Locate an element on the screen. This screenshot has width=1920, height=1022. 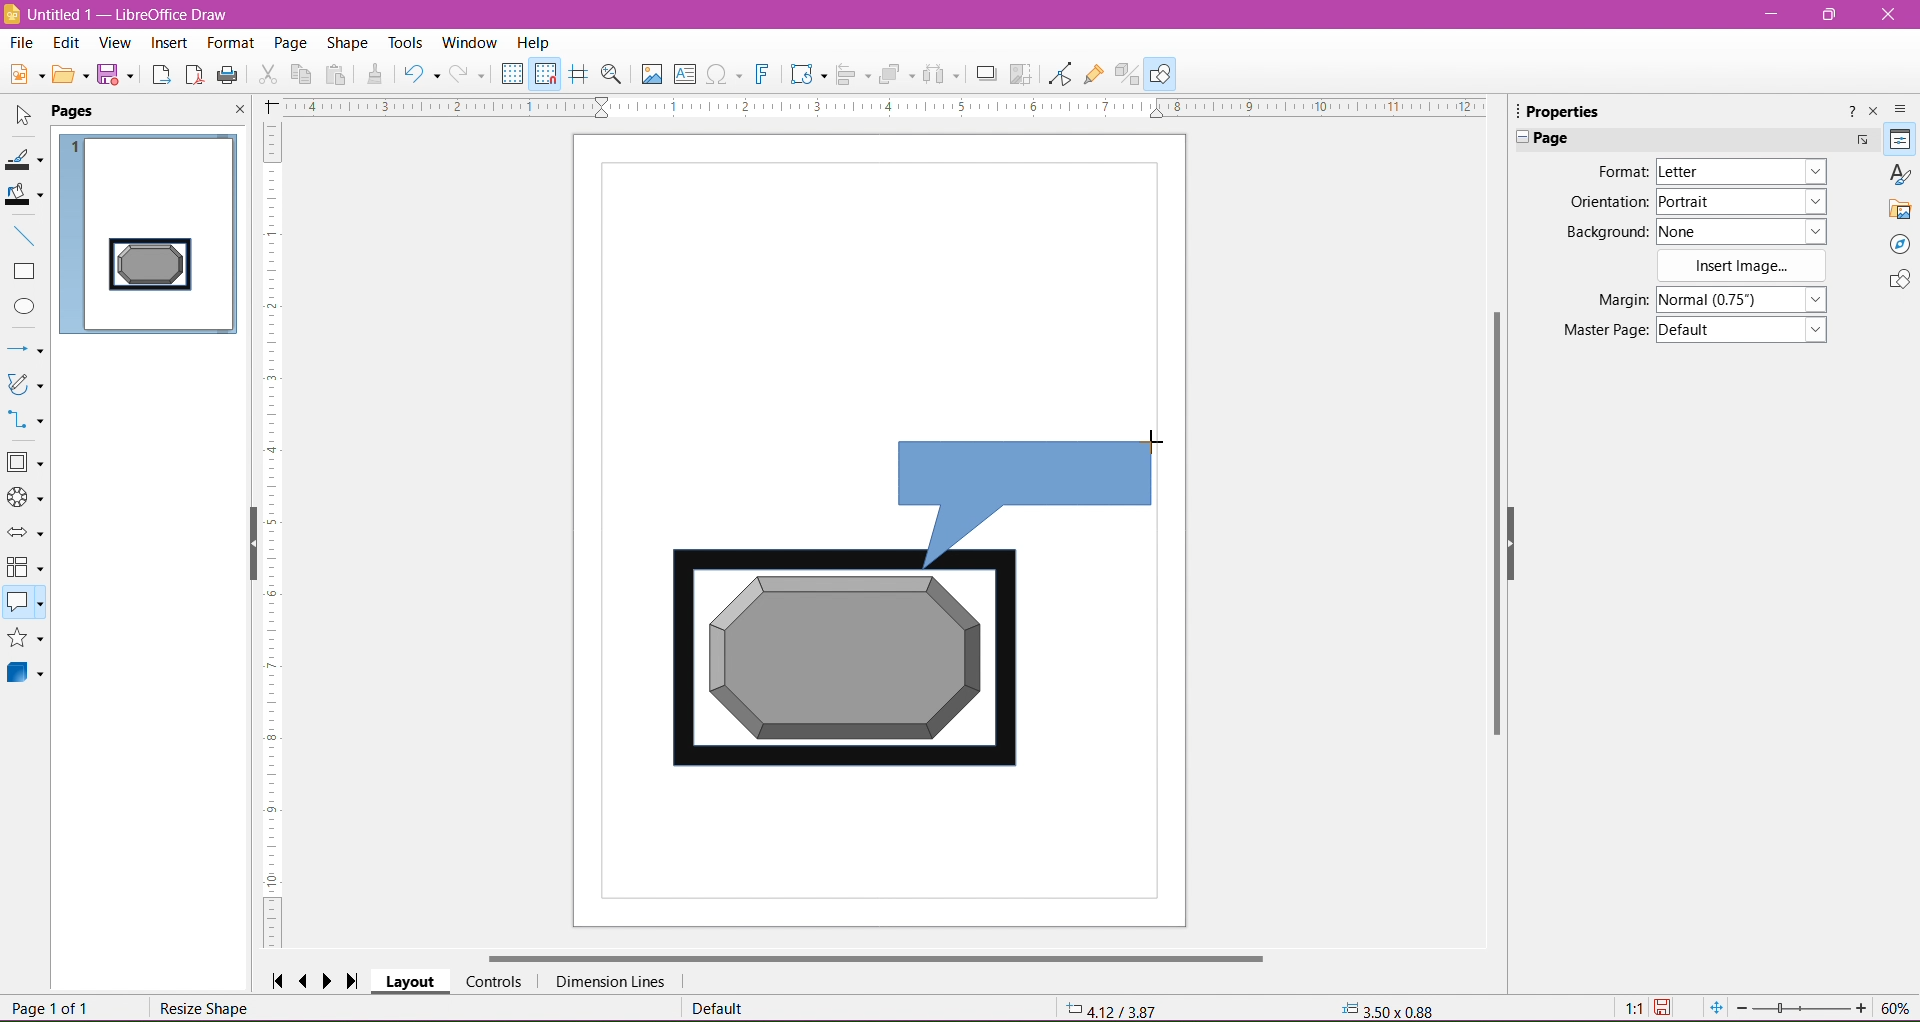
Navigator is located at coordinates (1900, 245).